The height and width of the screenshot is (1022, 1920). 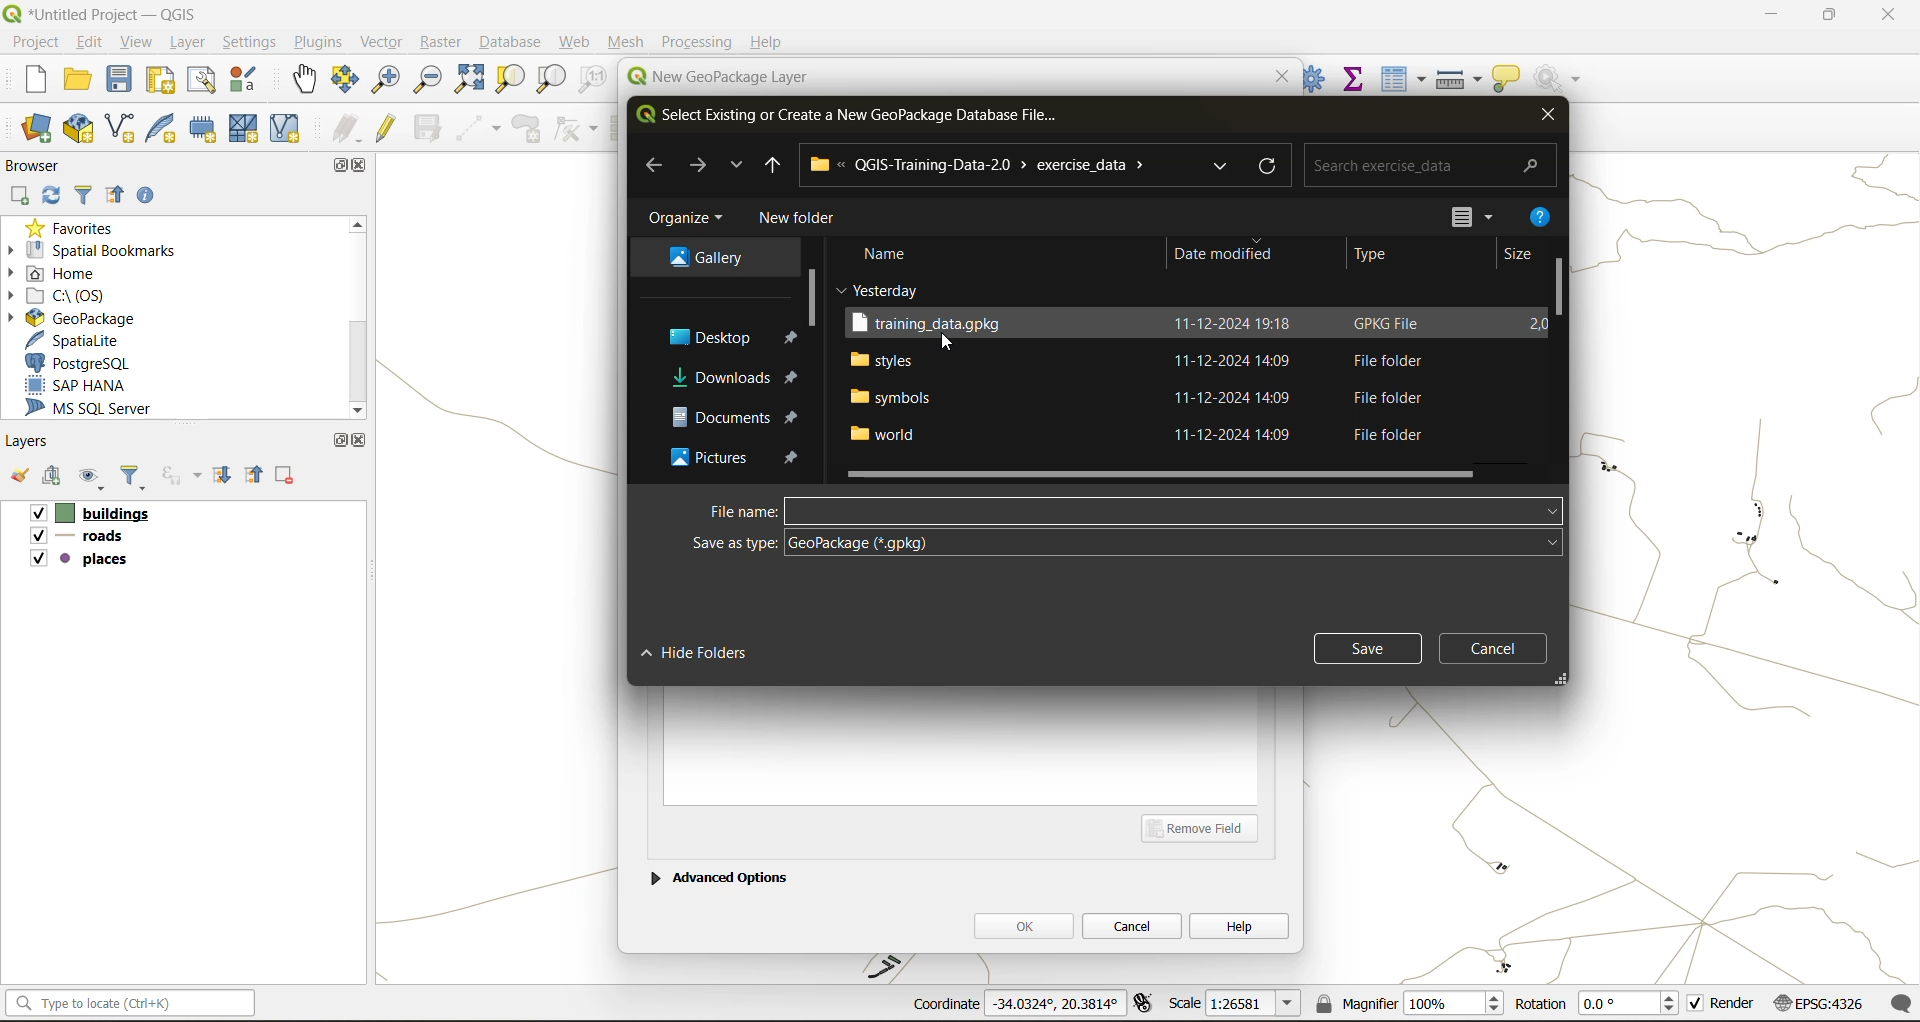 I want to click on zoom native, so click(x=593, y=82).